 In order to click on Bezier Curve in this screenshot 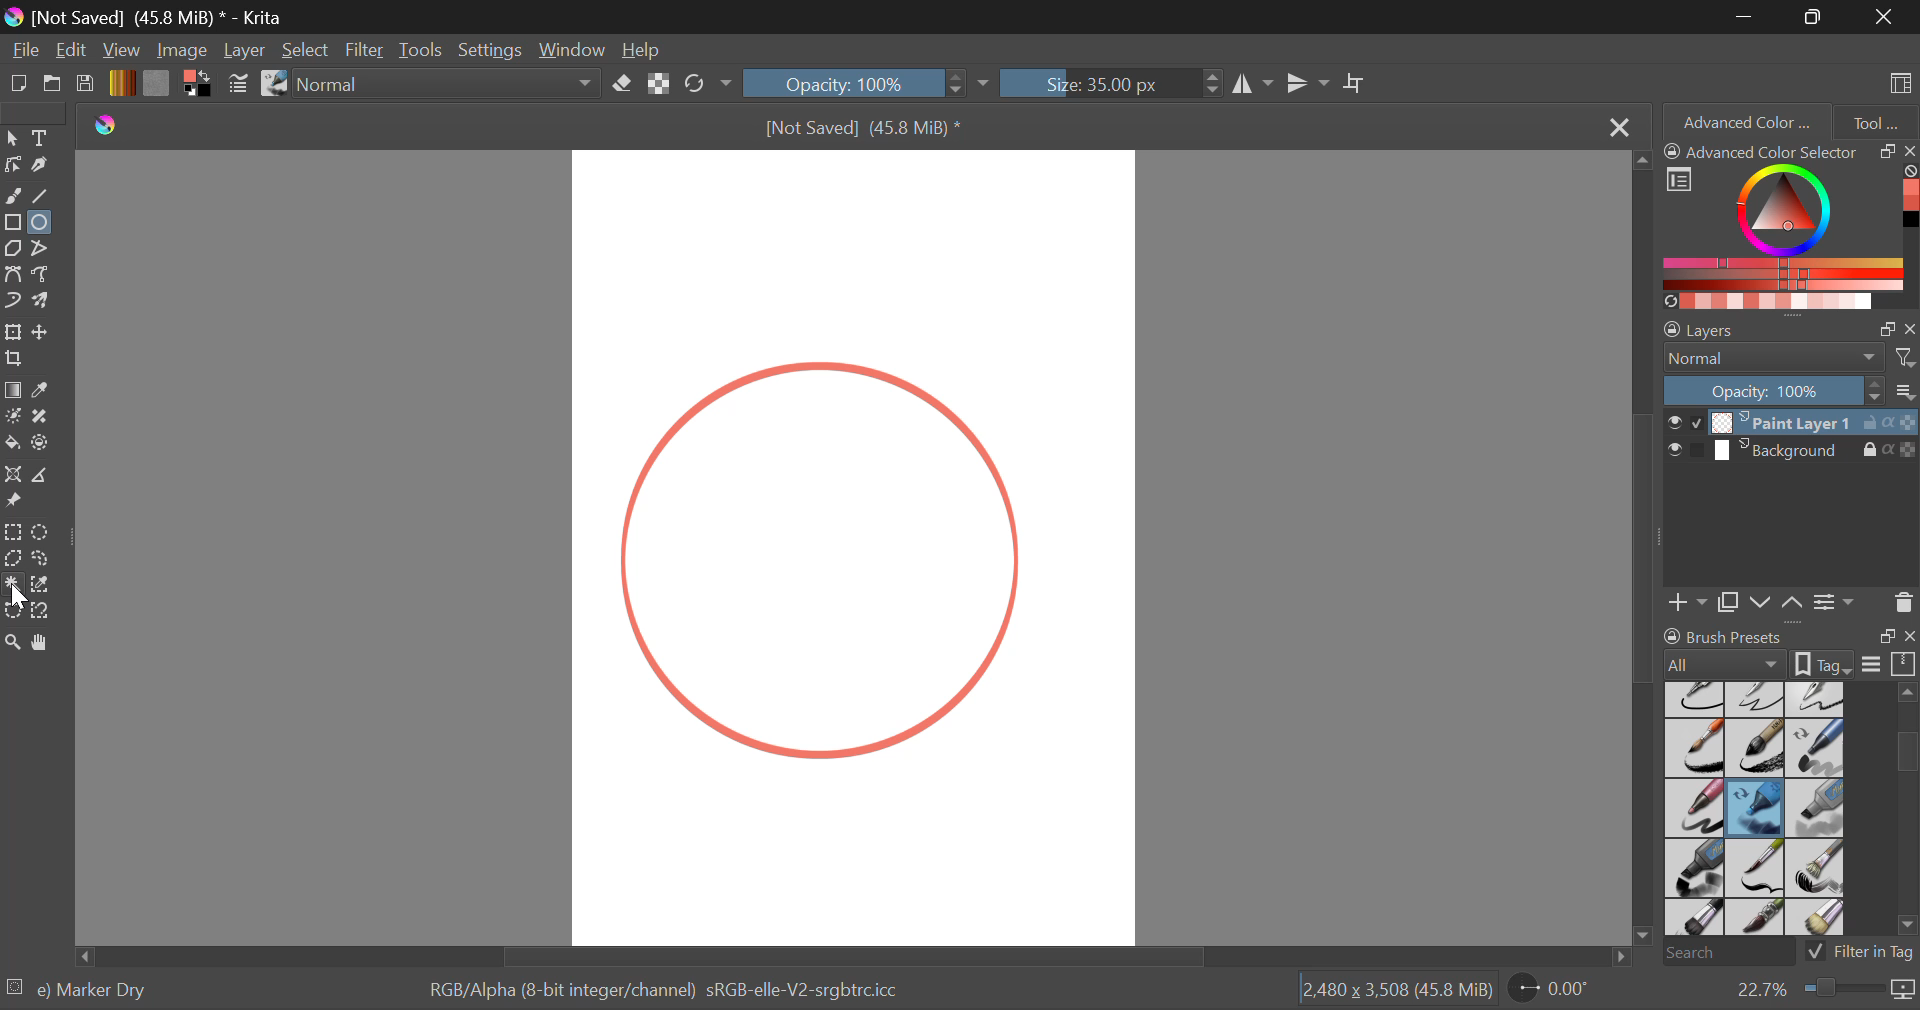, I will do `click(16, 277)`.